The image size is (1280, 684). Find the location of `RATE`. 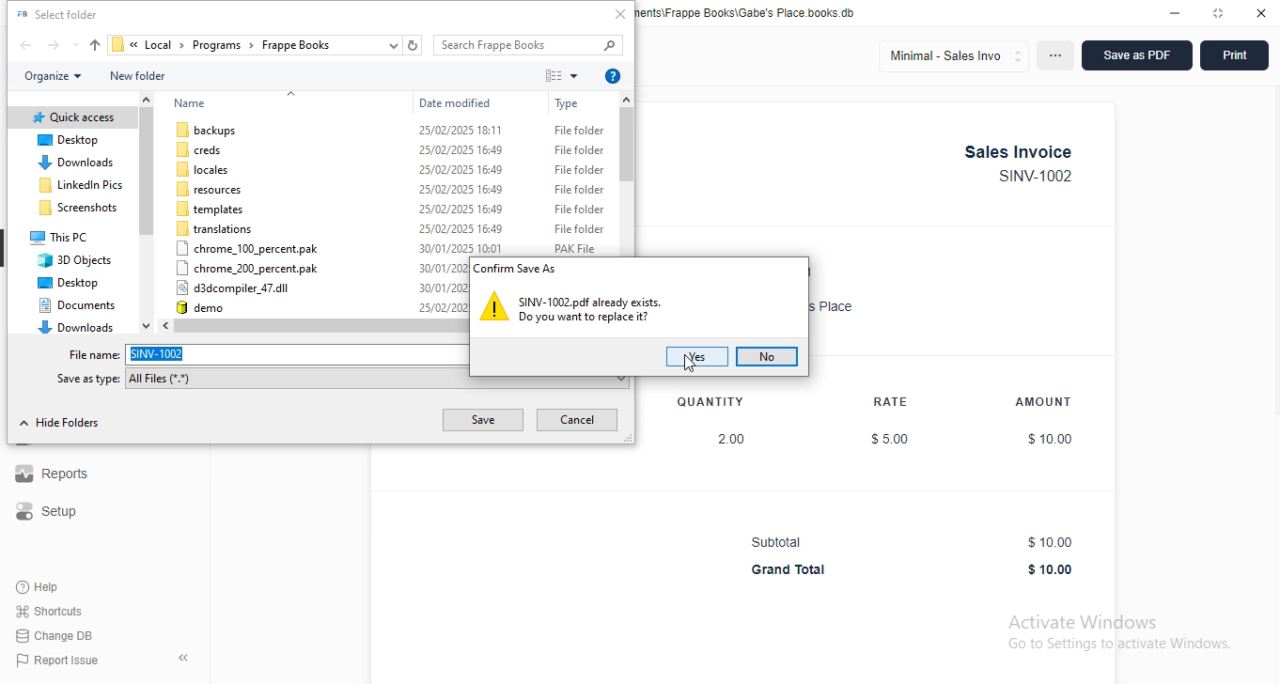

RATE is located at coordinates (892, 401).